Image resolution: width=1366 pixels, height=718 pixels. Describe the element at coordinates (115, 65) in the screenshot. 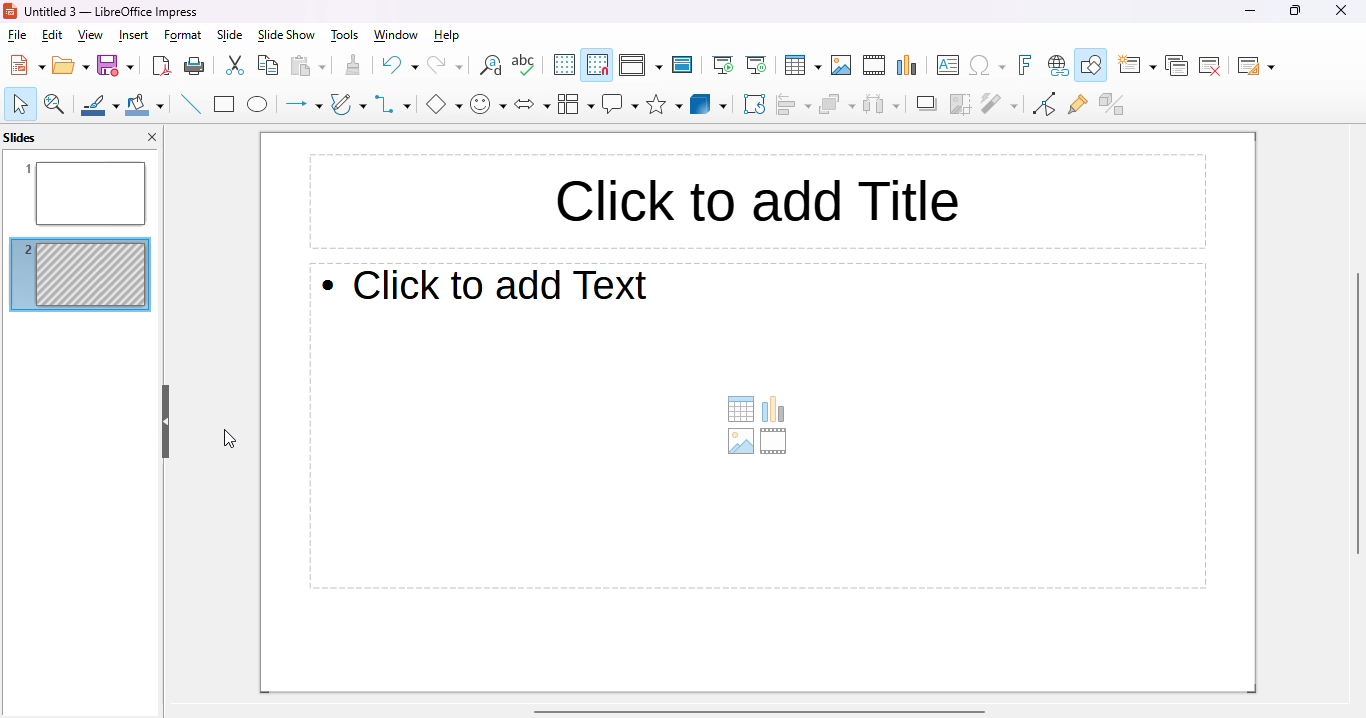

I see `save` at that location.